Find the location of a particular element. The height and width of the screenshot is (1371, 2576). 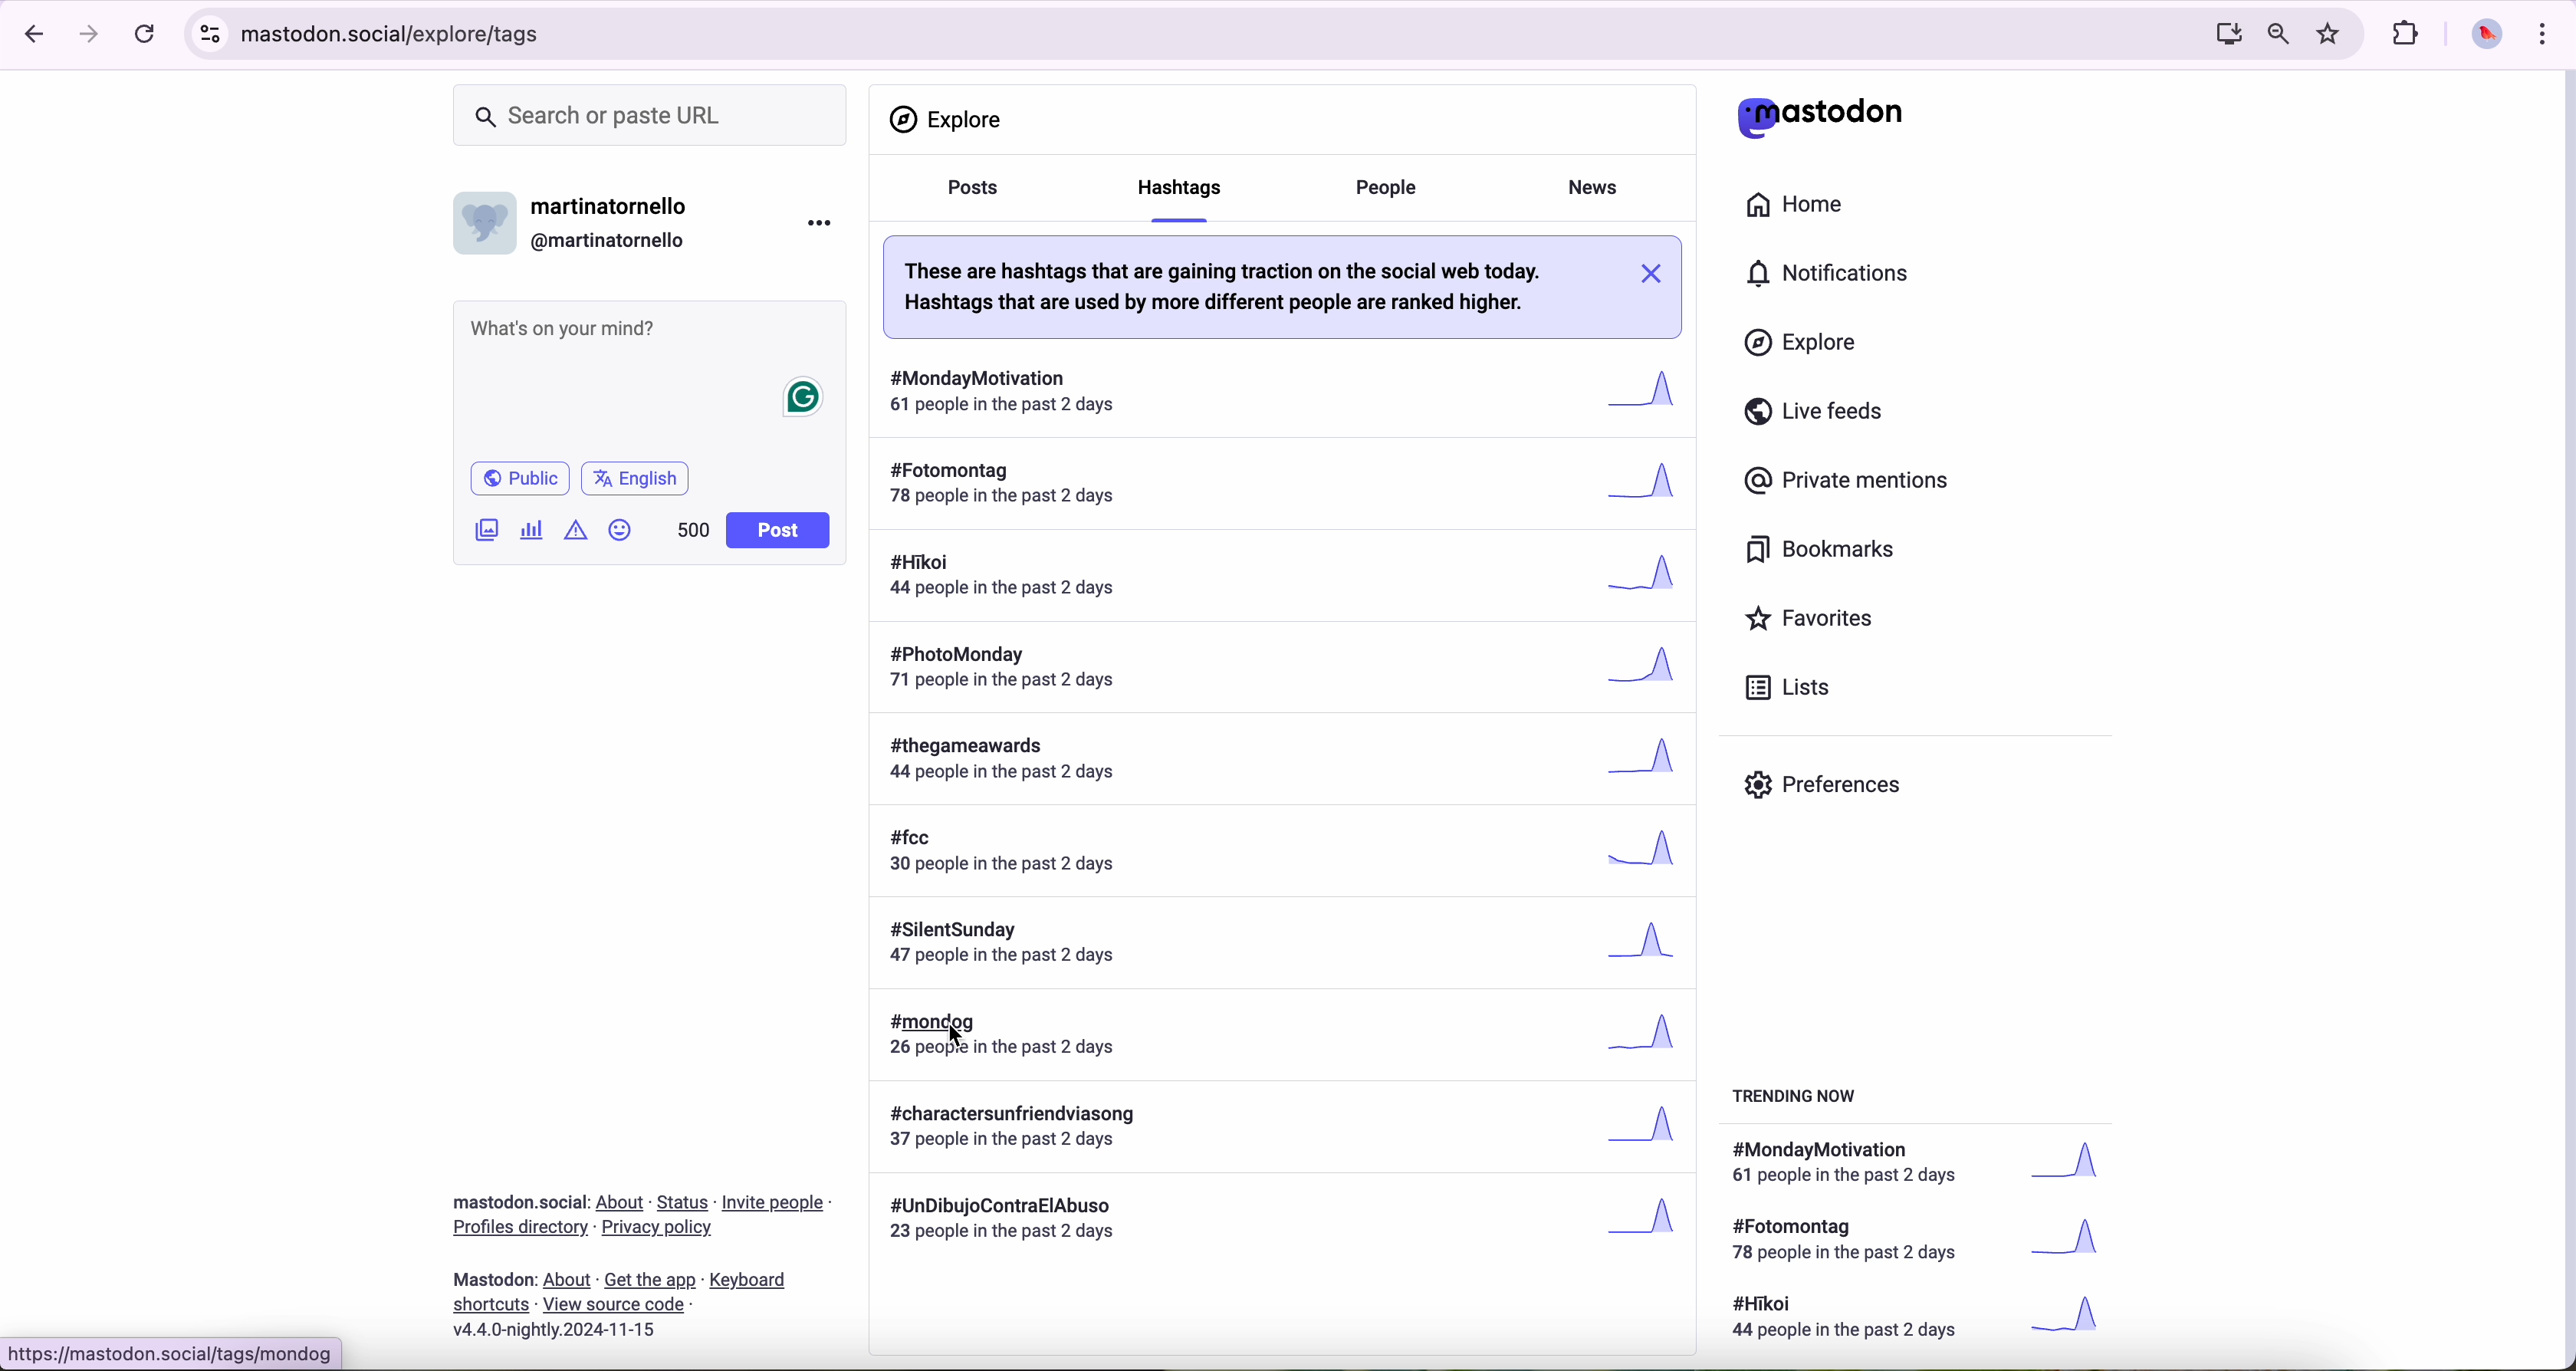

link is located at coordinates (622, 1203).